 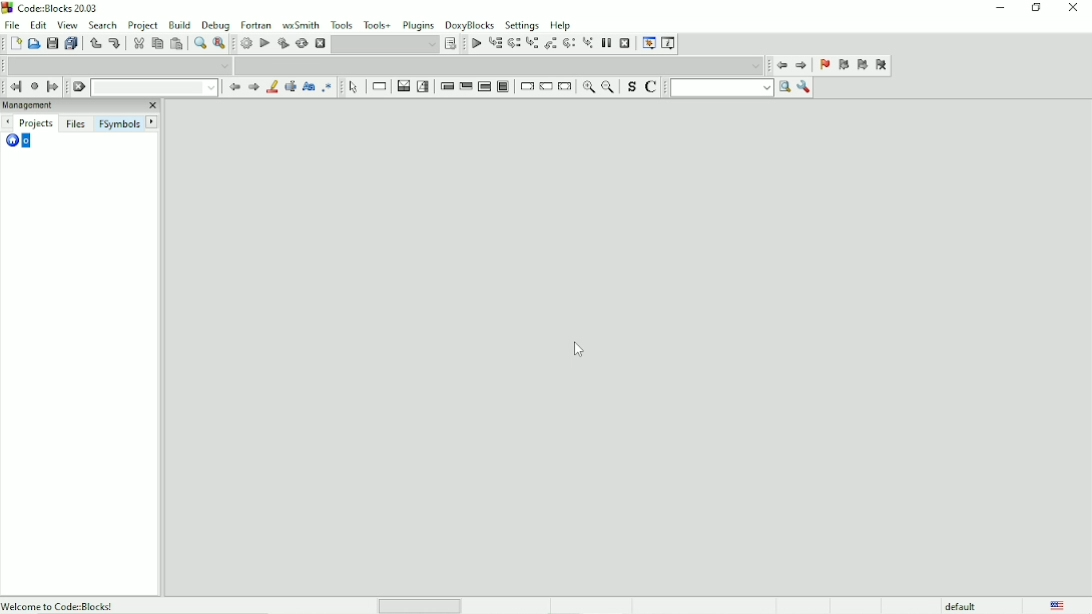 What do you see at coordinates (385, 44) in the screenshot?
I see `Drop down` at bounding box center [385, 44].